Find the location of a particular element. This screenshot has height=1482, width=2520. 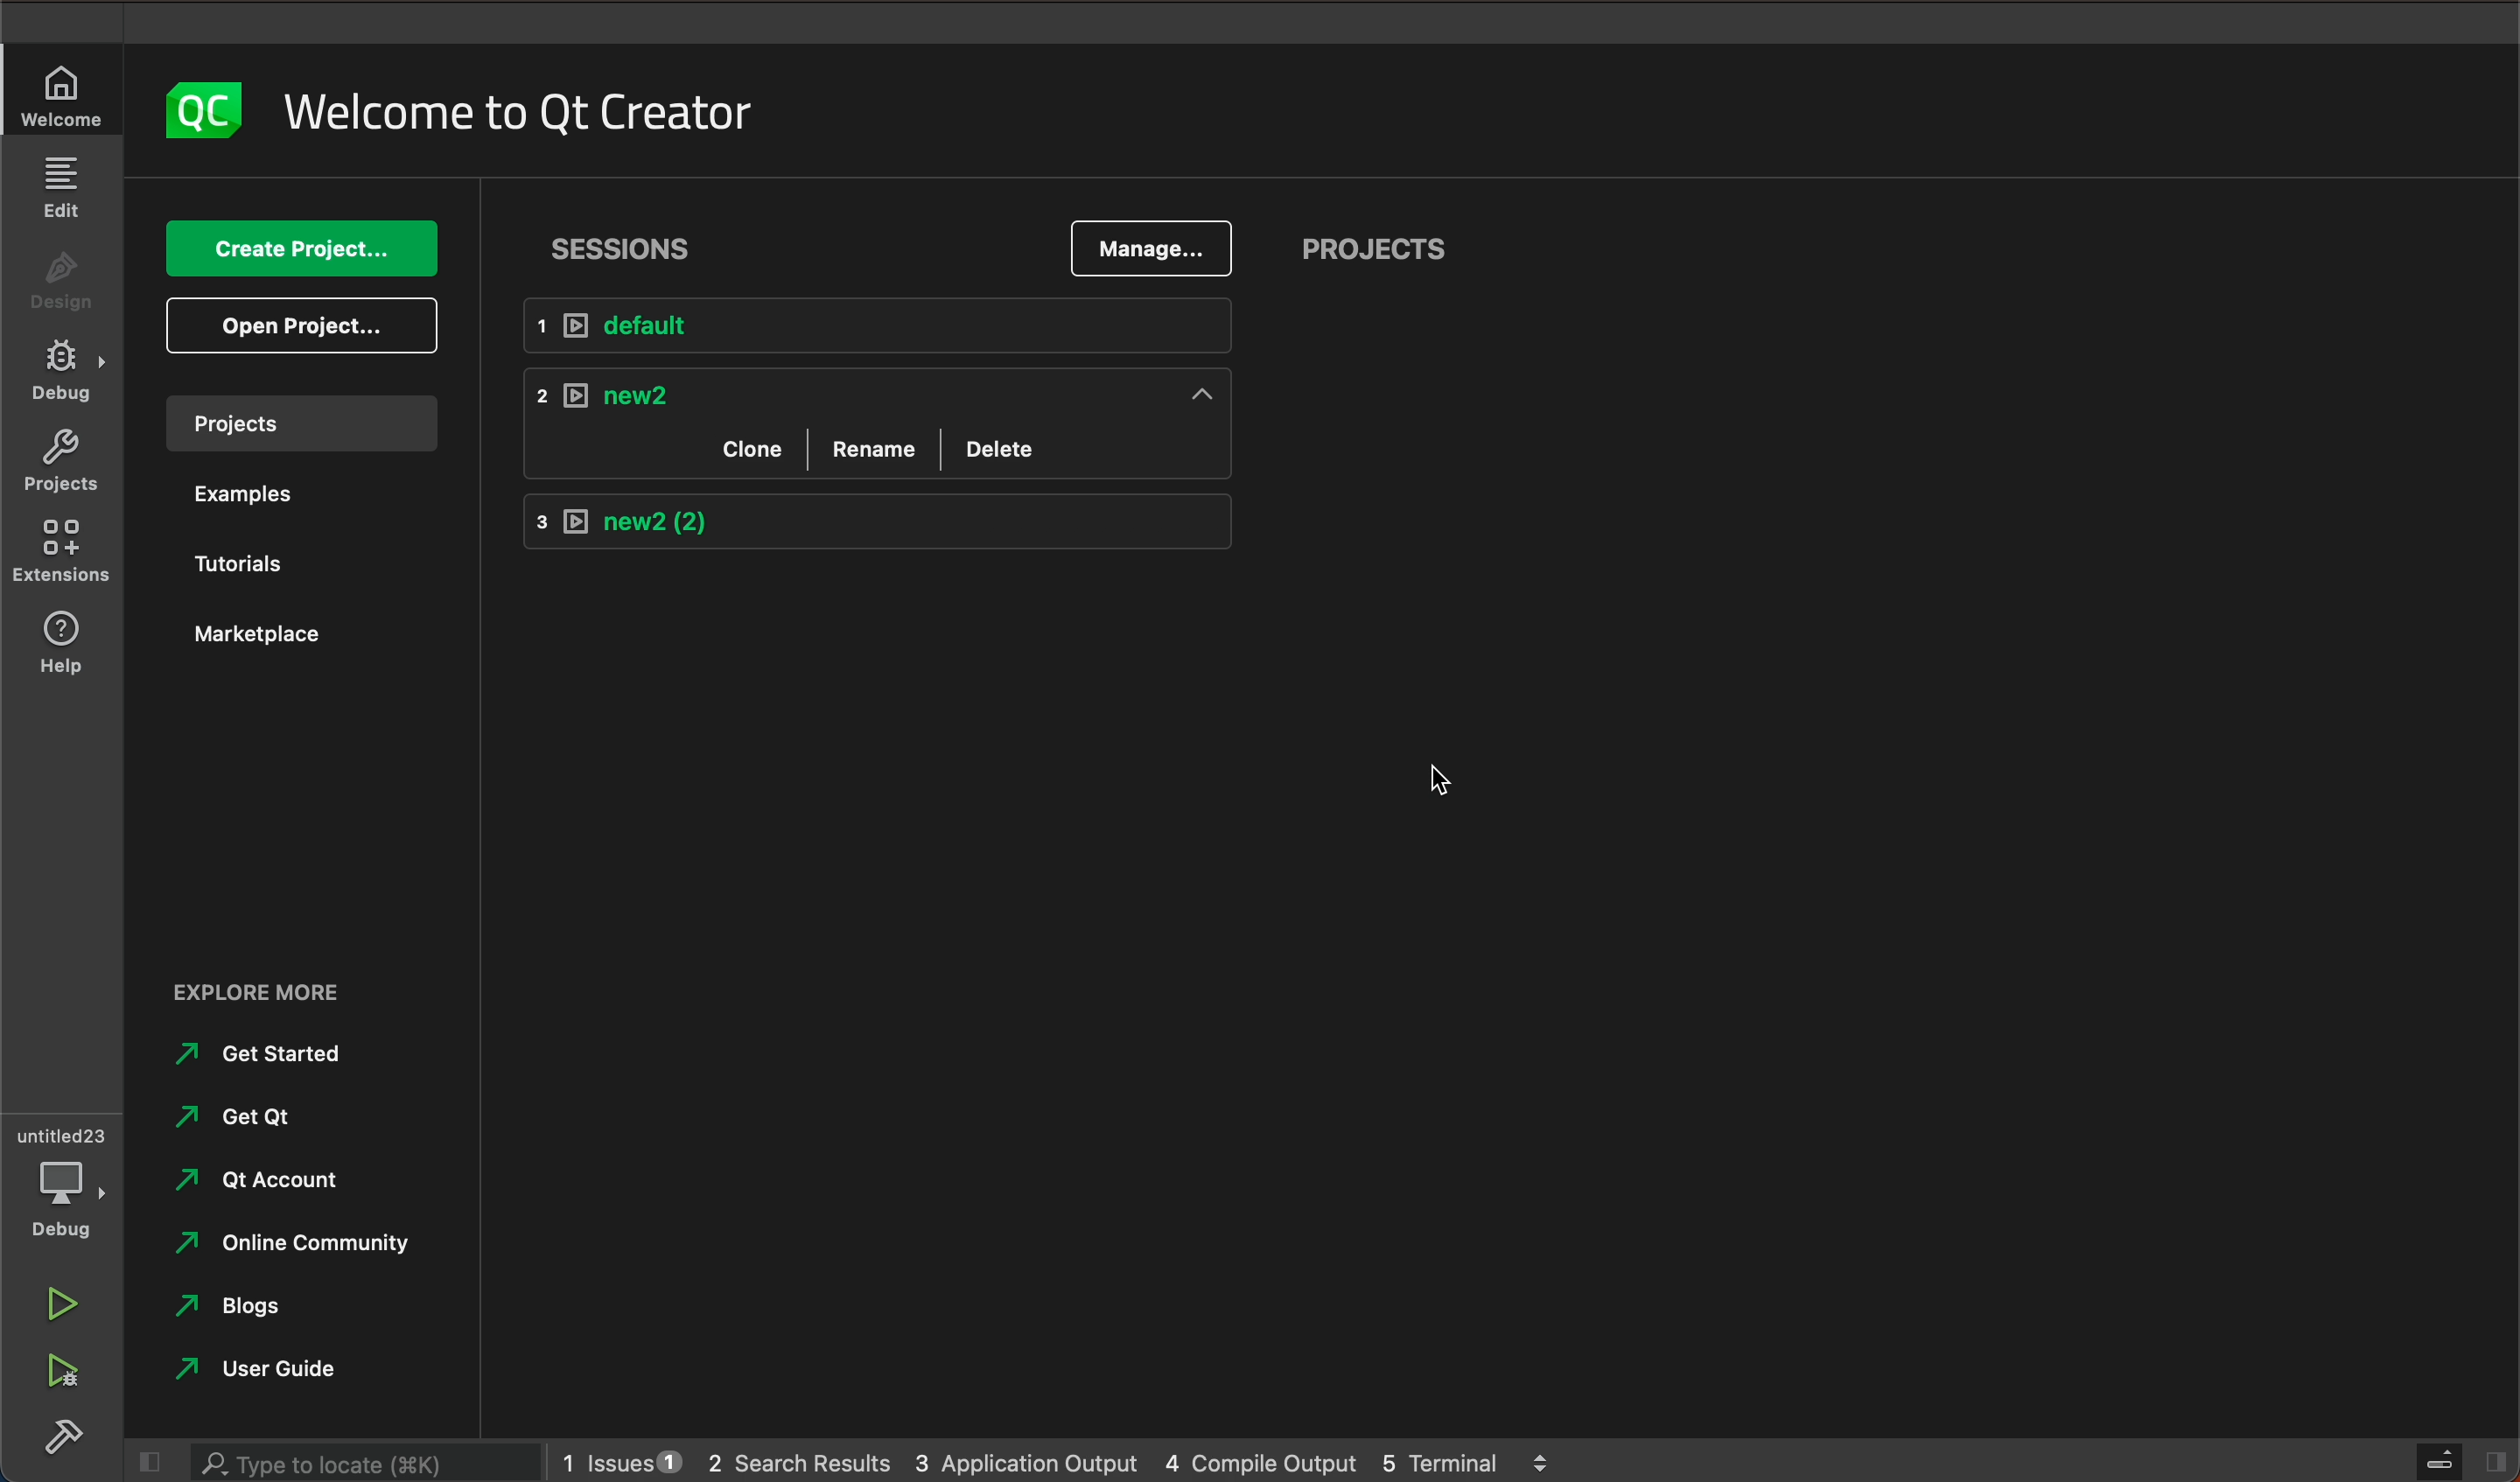

clone is located at coordinates (744, 449).